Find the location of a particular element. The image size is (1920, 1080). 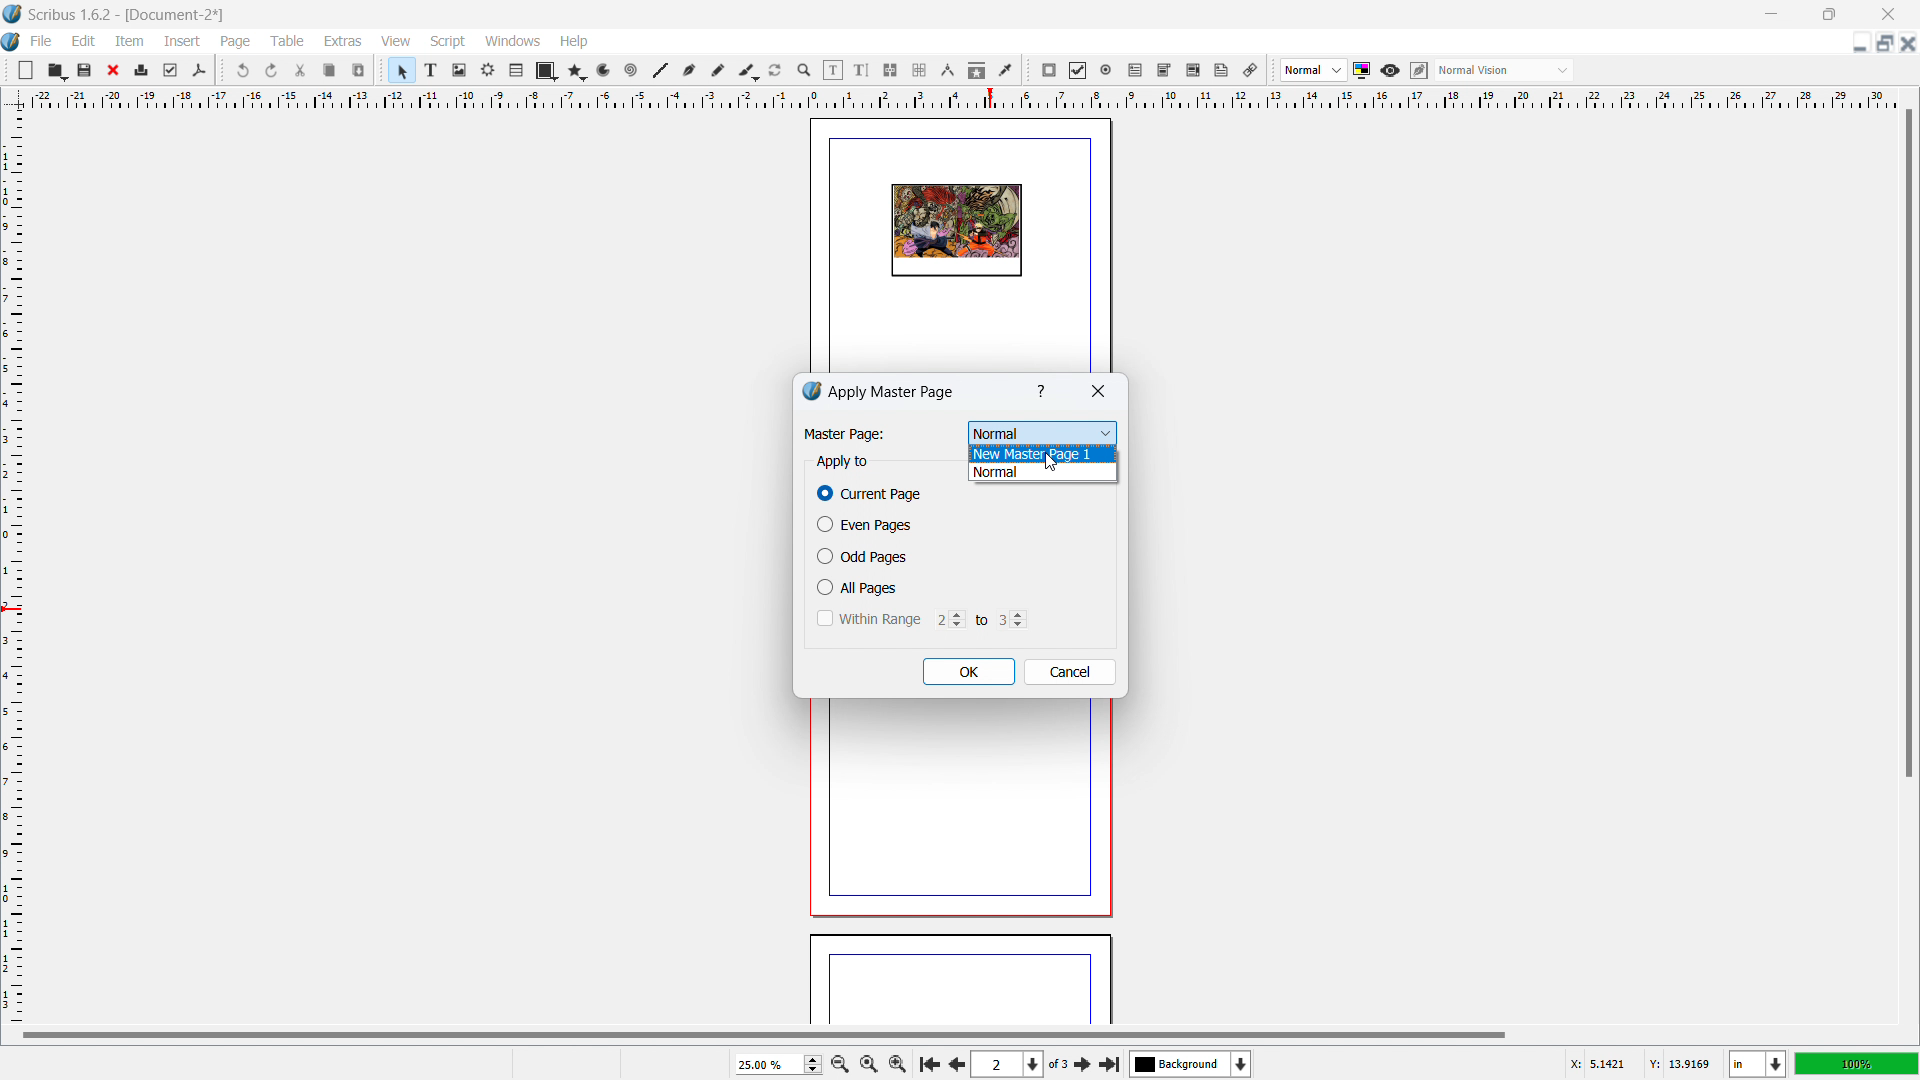

save is located at coordinates (86, 69).